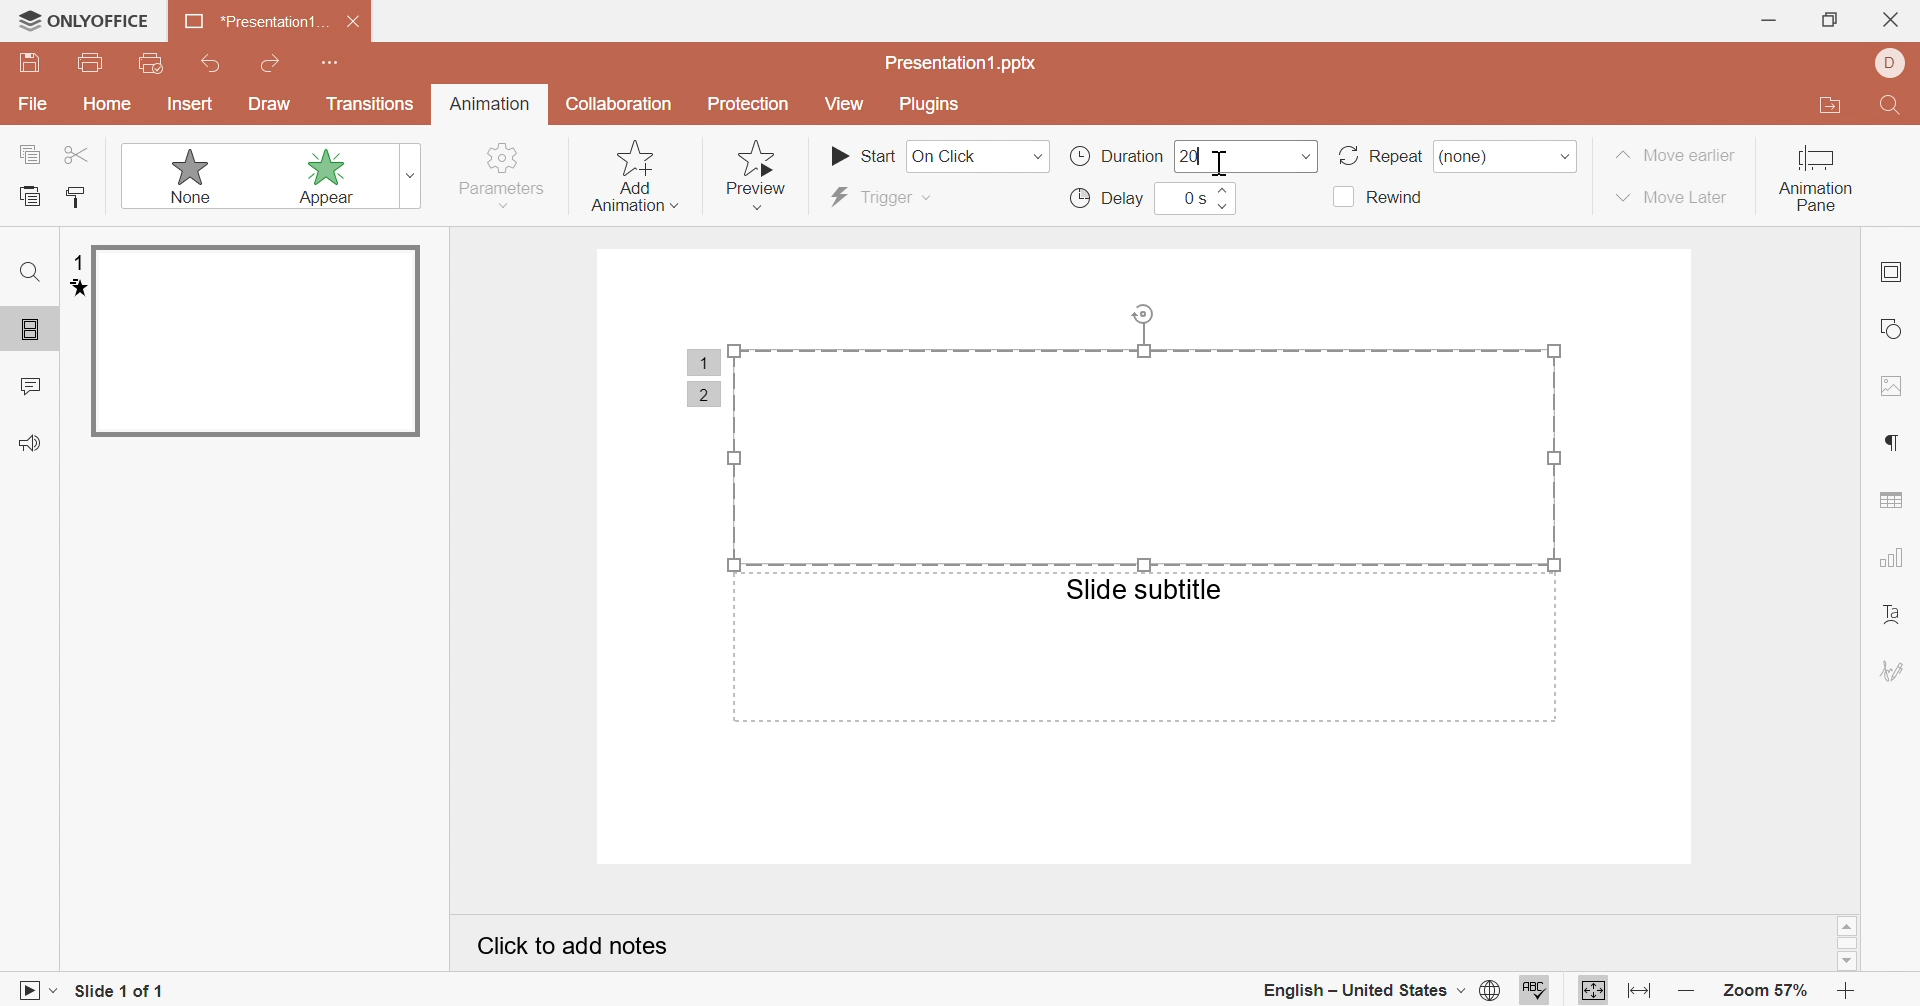 The width and height of the screenshot is (1920, 1006). I want to click on repeat, so click(1378, 157).